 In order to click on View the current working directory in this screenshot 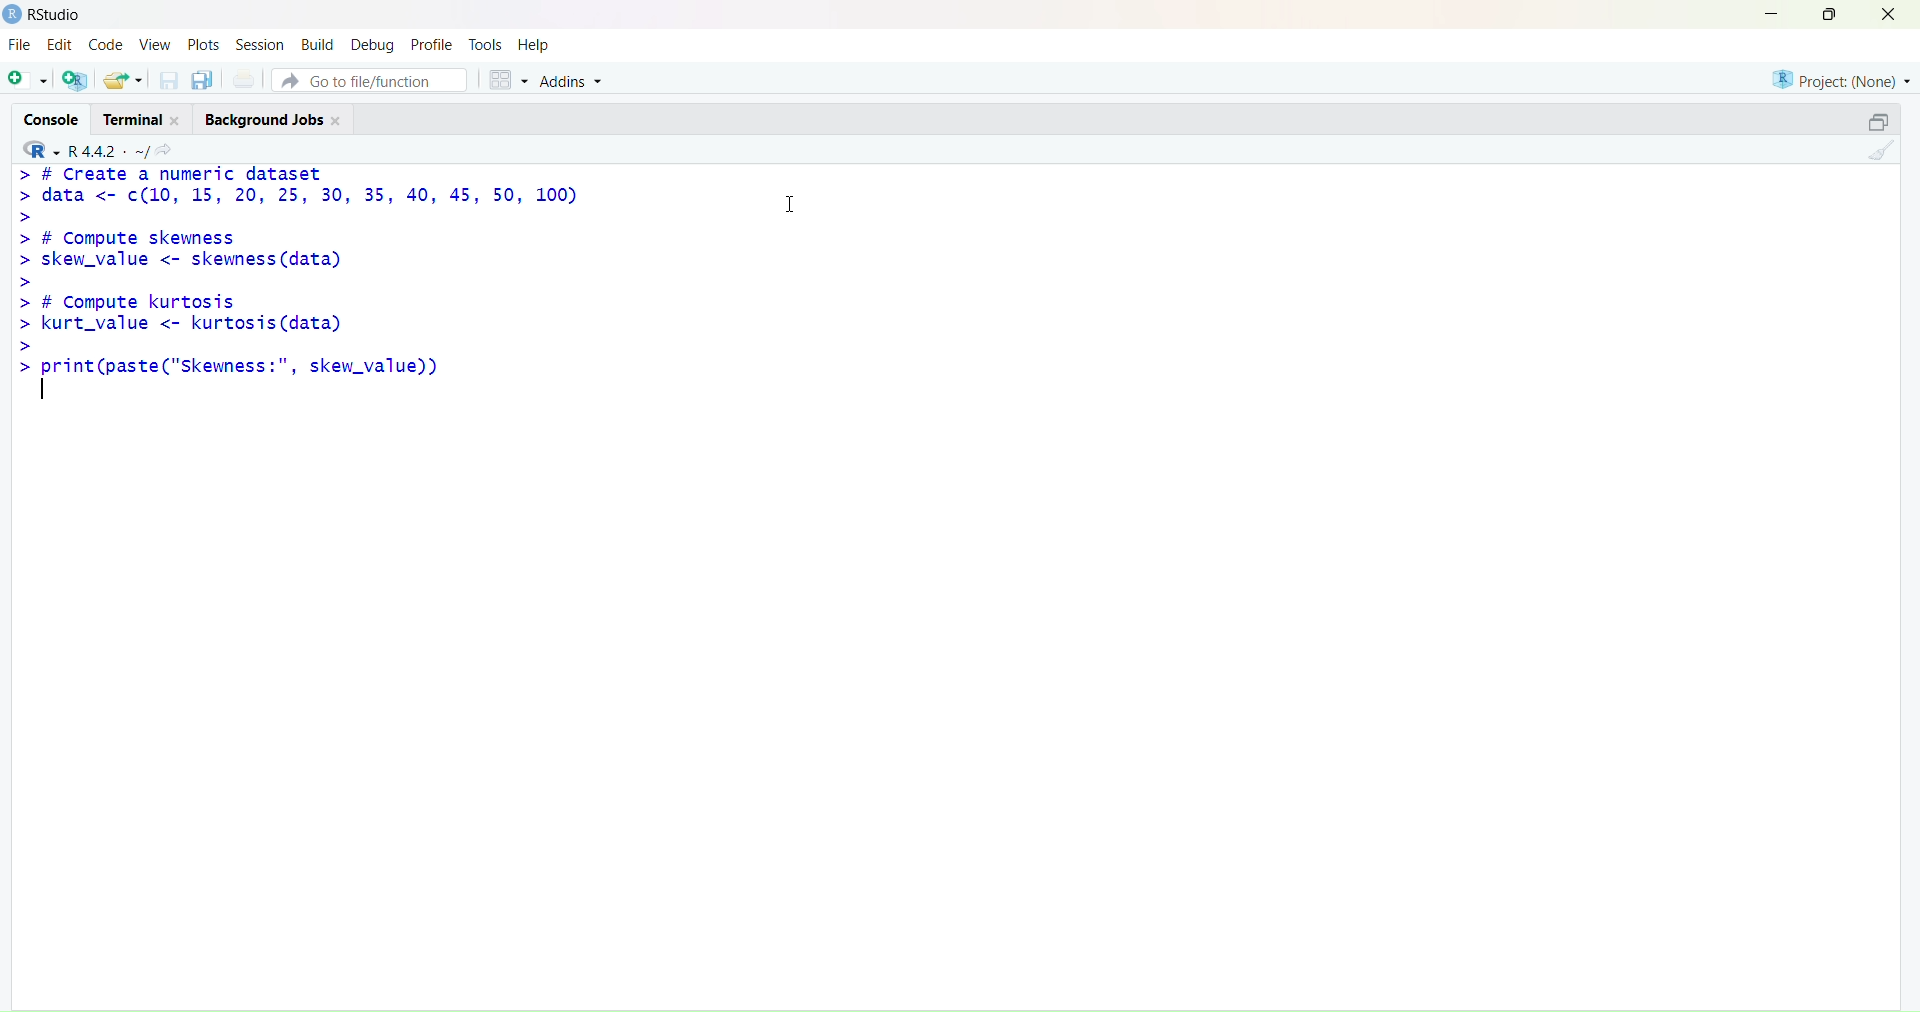, I will do `click(170, 149)`.